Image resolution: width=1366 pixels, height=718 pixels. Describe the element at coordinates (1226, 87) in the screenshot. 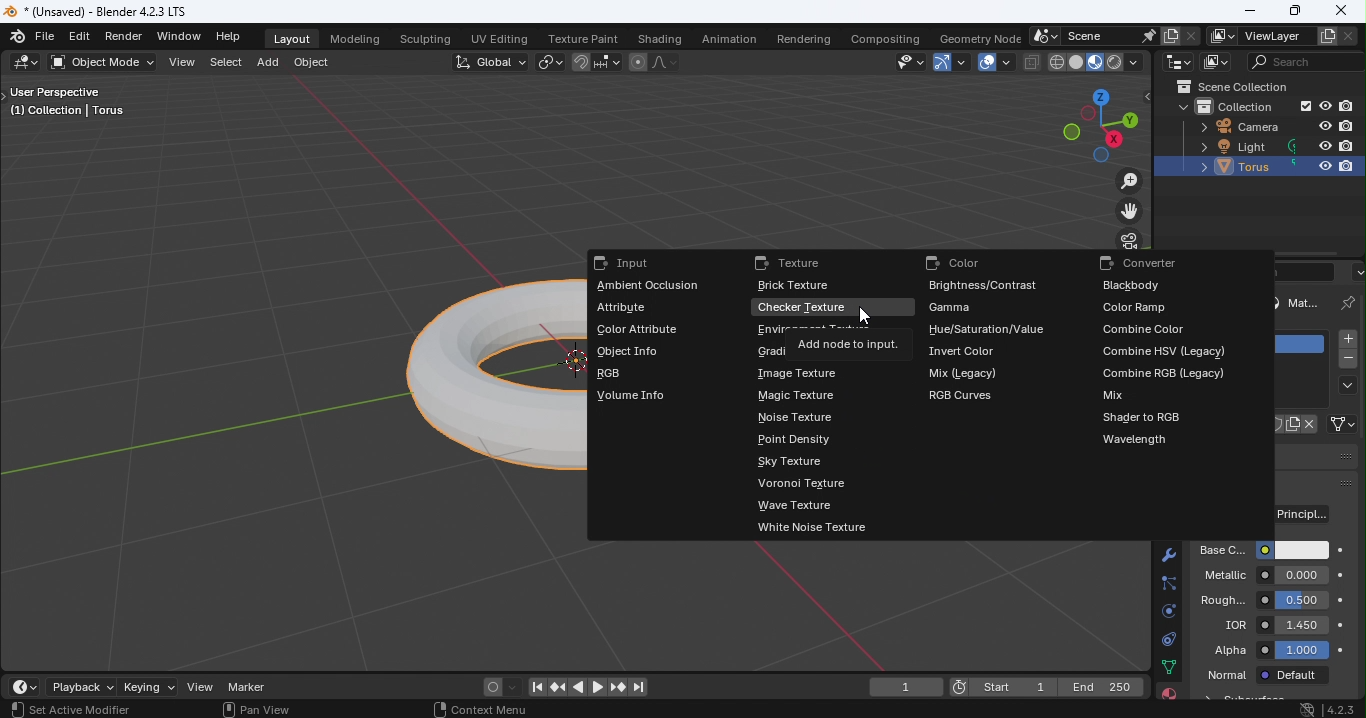

I see `Scene collection` at that location.